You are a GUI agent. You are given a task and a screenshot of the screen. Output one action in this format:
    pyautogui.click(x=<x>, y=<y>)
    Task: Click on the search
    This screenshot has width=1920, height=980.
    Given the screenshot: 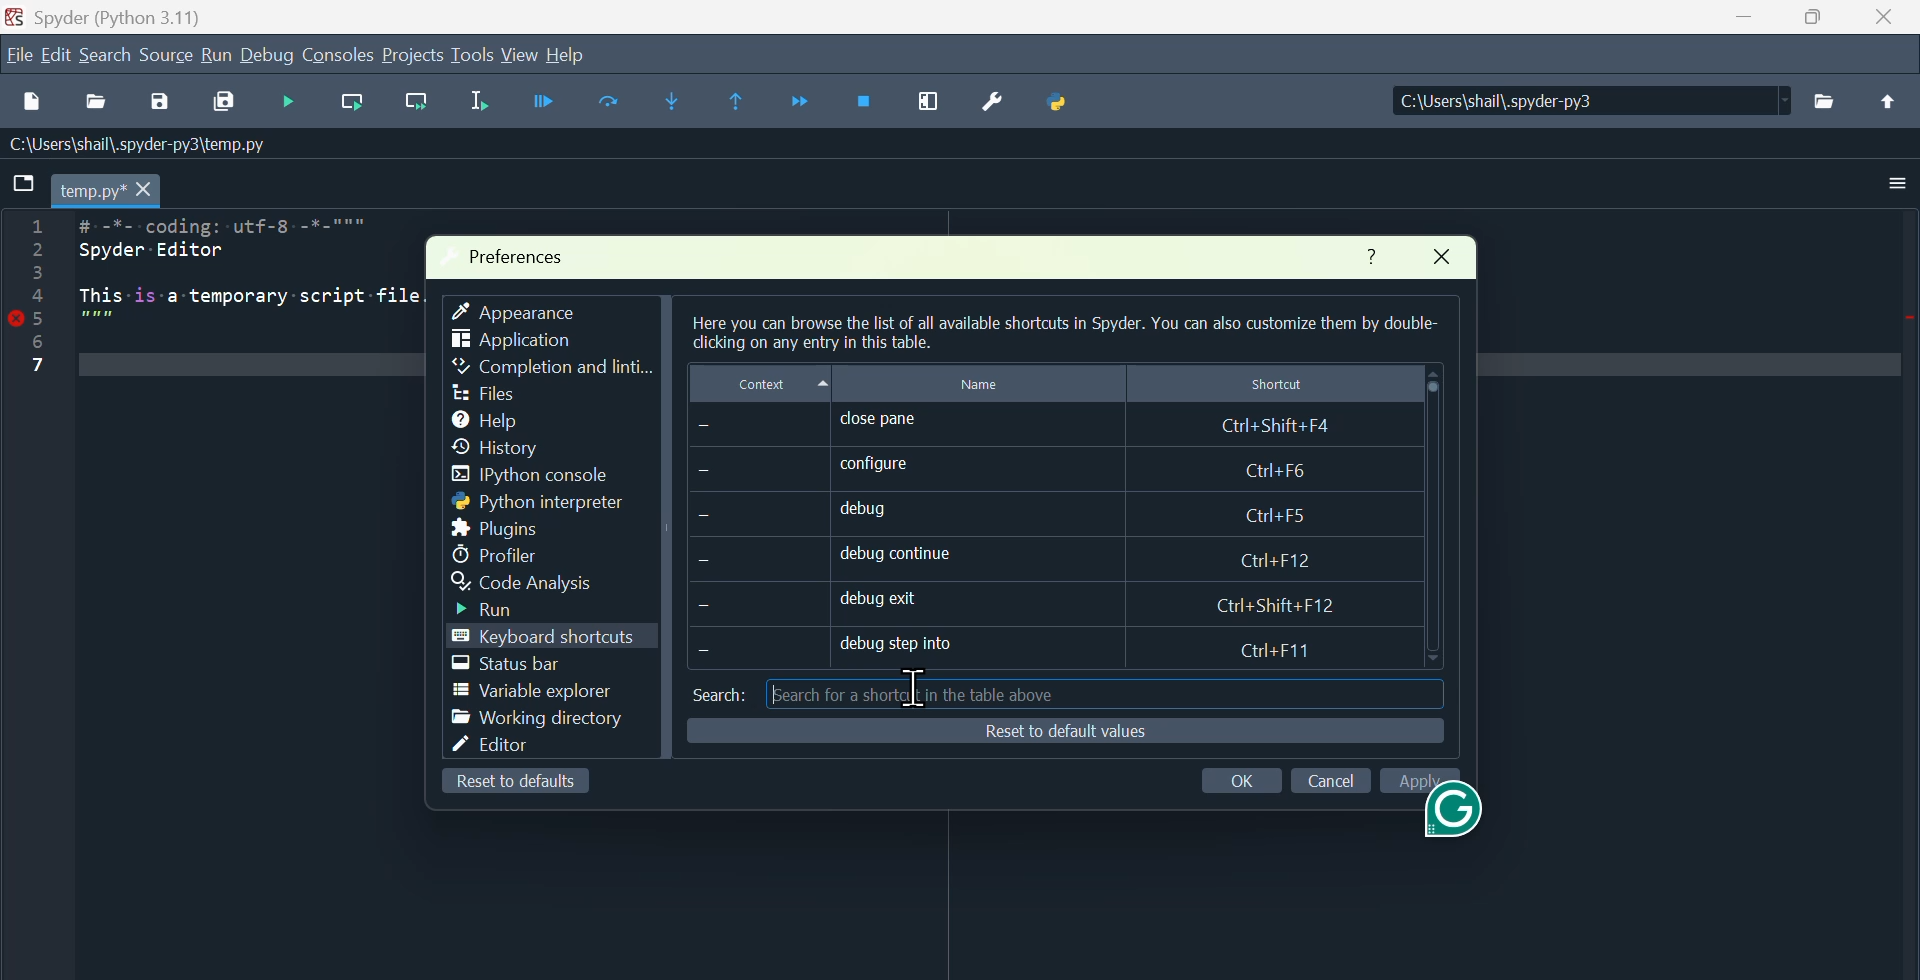 What is the action you would take?
    pyautogui.click(x=715, y=692)
    